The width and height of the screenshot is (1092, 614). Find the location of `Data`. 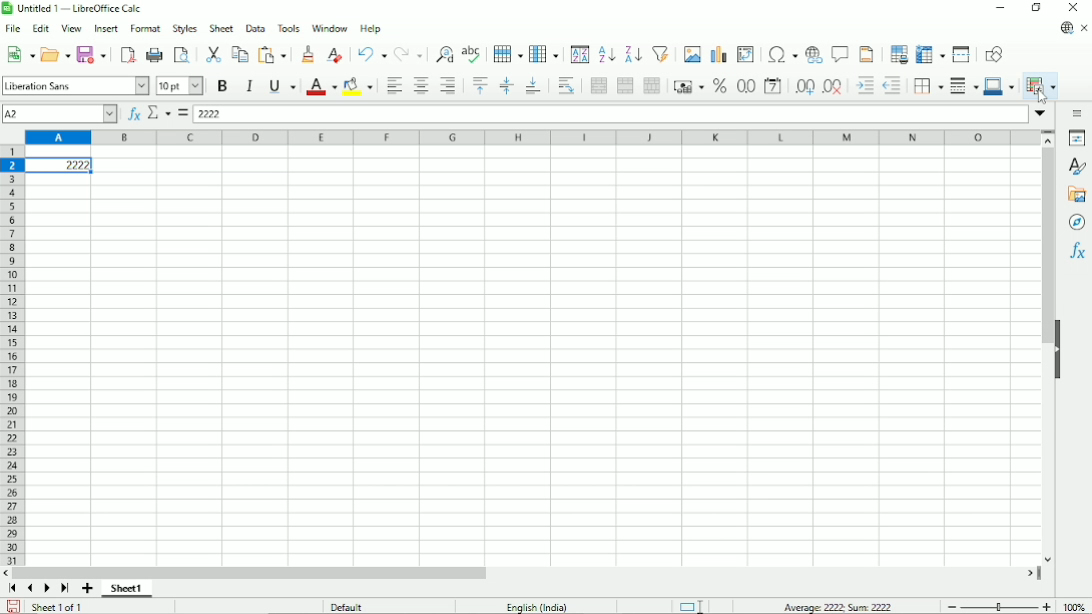

Data is located at coordinates (255, 28).